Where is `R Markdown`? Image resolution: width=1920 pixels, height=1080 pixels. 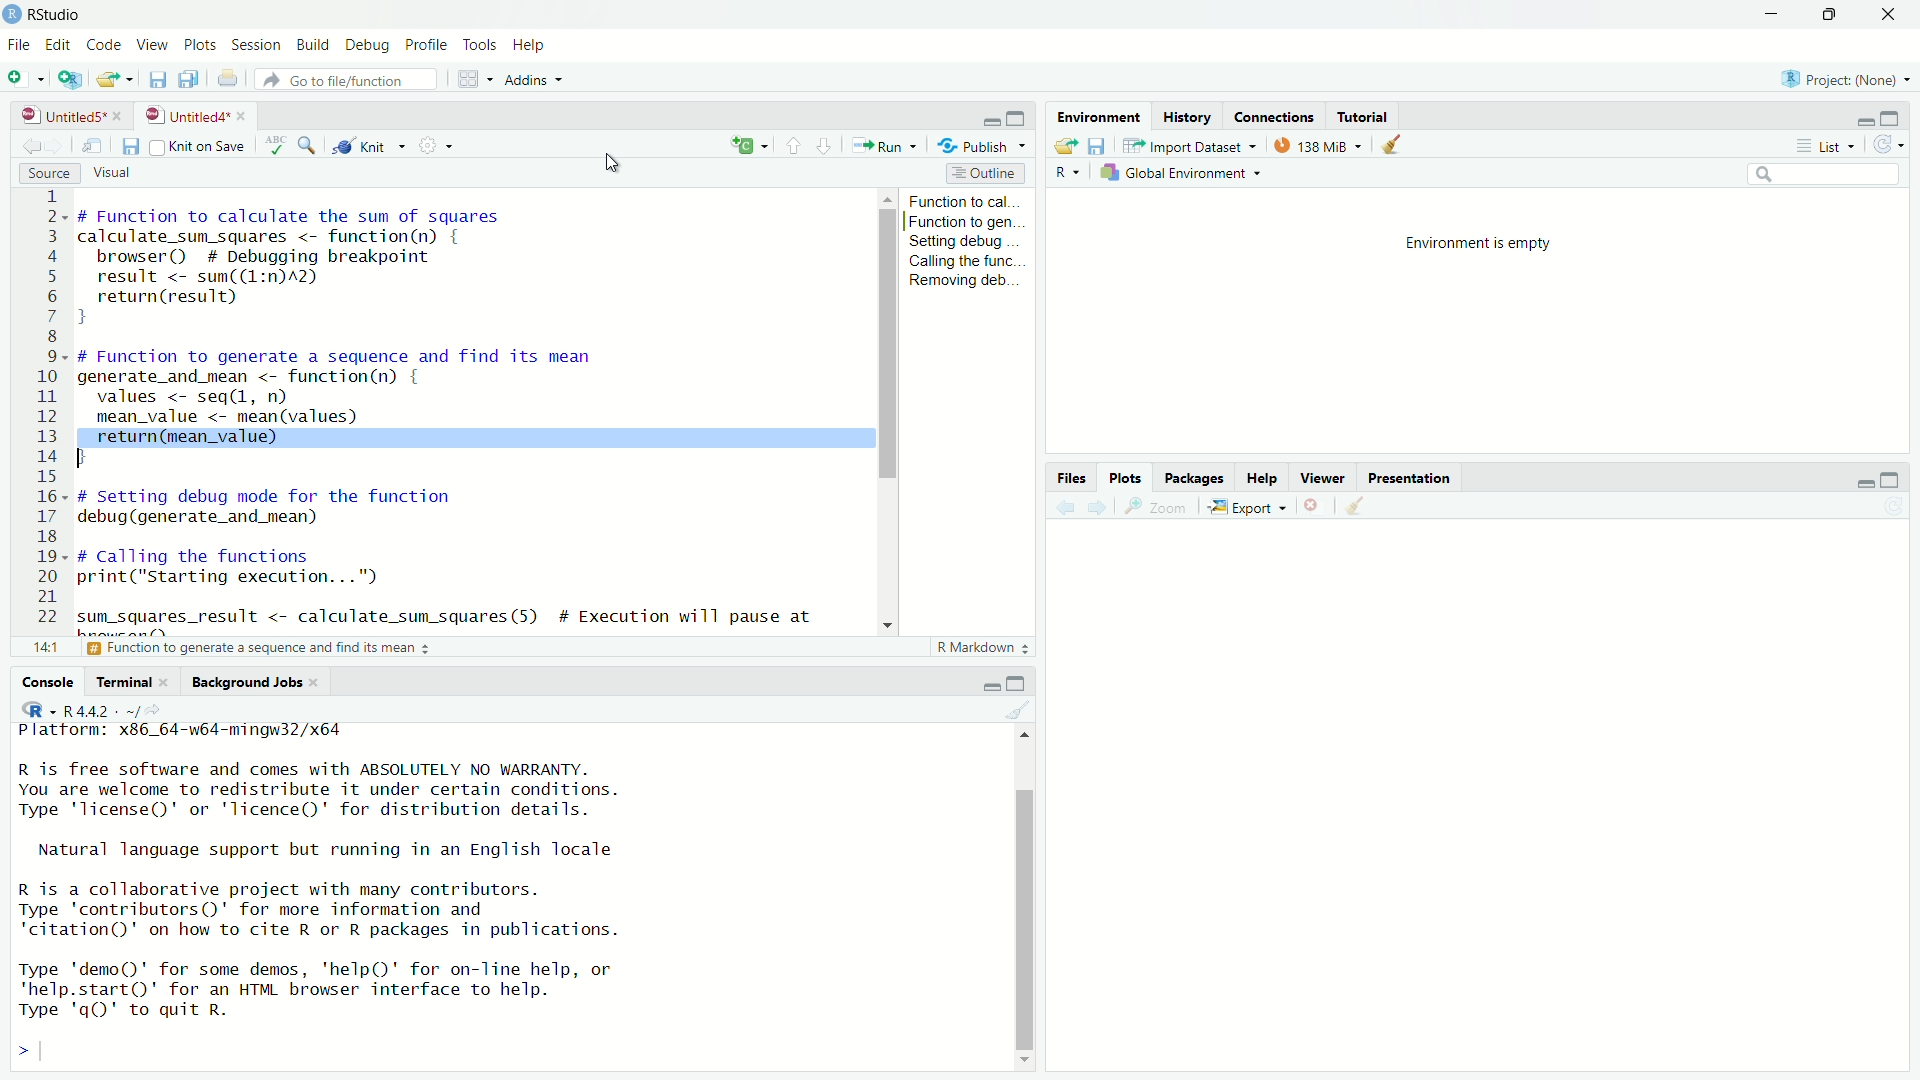 R Markdown is located at coordinates (977, 643).